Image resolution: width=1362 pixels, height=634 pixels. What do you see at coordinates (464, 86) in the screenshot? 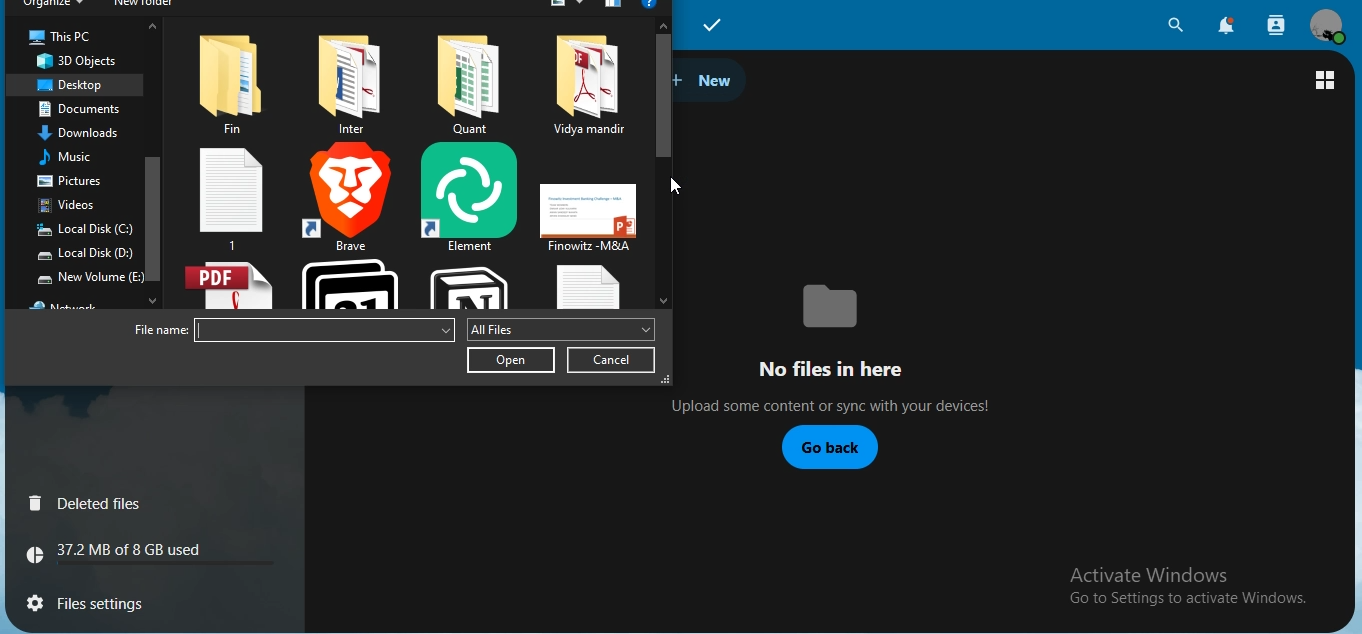
I see `file` at bounding box center [464, 86].